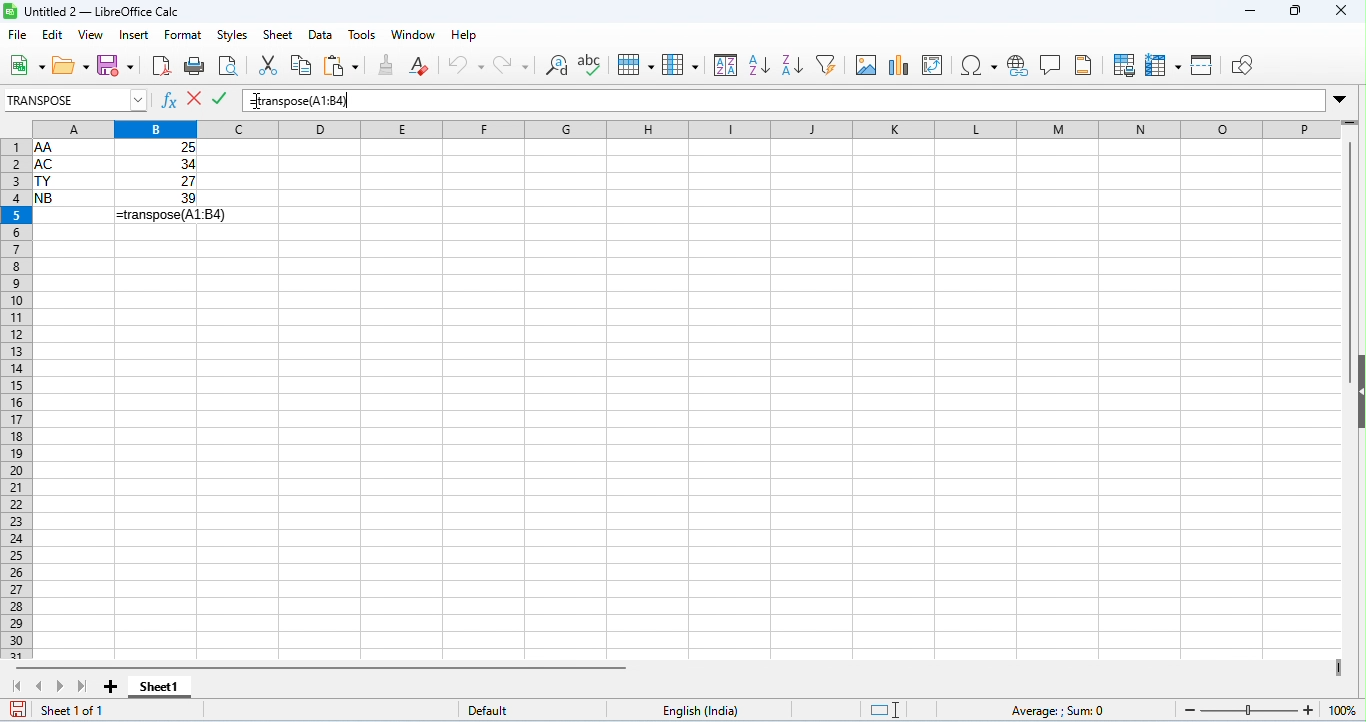 This screenshot has width=1366, height=722. What do you see at coordinates (867, 64) in the screenshot?
I see `insert image` at bounding box center [867, 64].